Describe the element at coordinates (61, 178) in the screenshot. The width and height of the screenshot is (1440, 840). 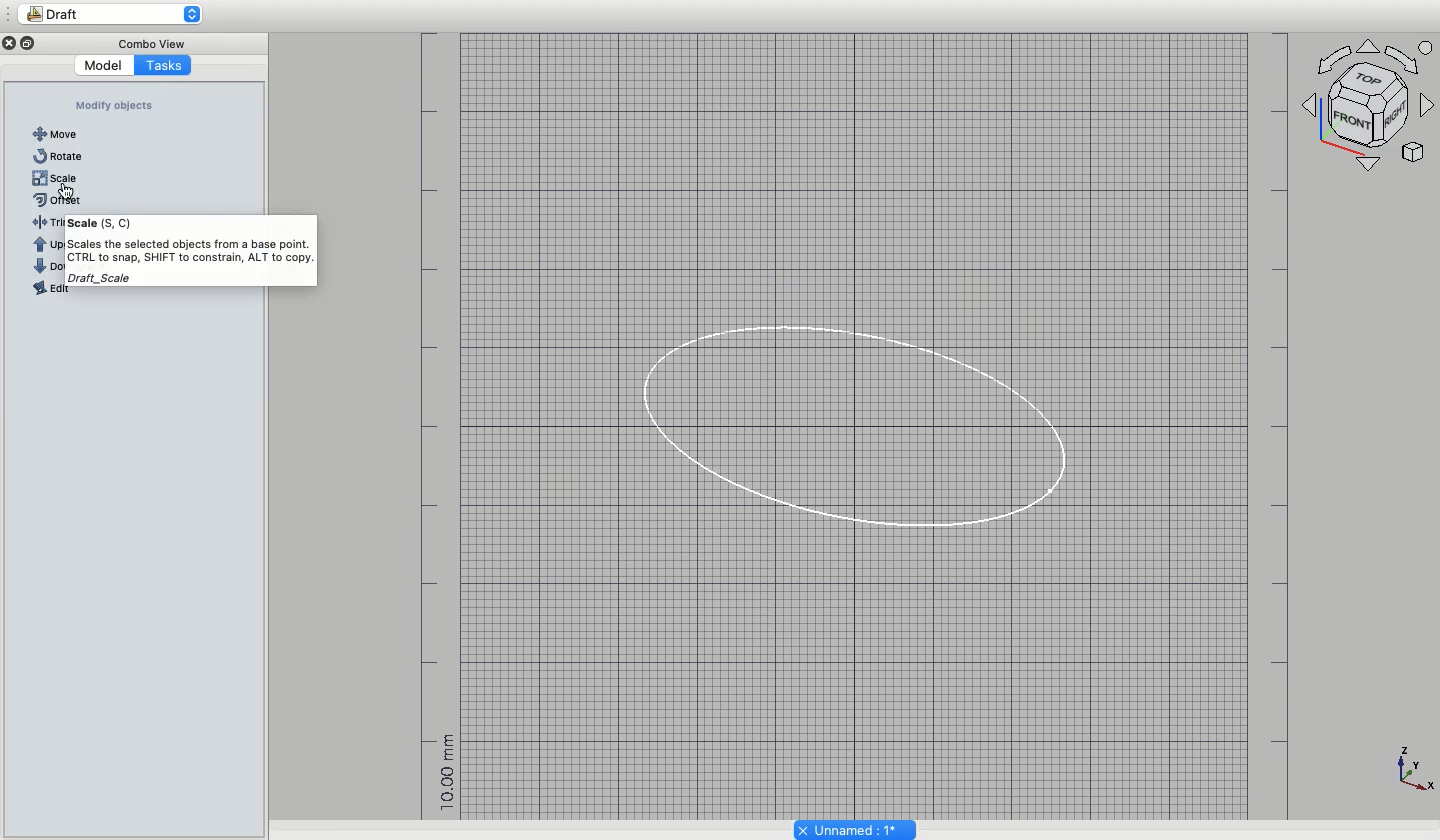
I see `Scale` at that location.